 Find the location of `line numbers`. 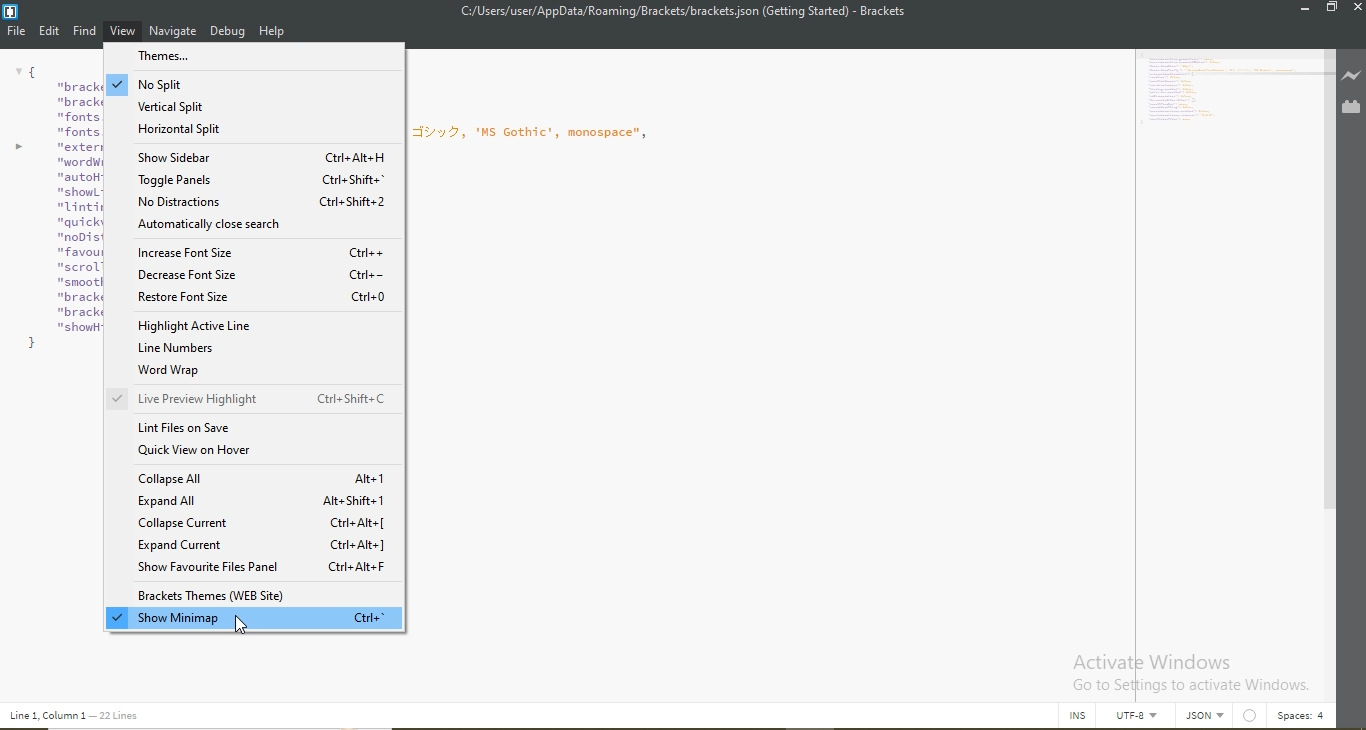

line numbers is located at coordinates (246, 349).